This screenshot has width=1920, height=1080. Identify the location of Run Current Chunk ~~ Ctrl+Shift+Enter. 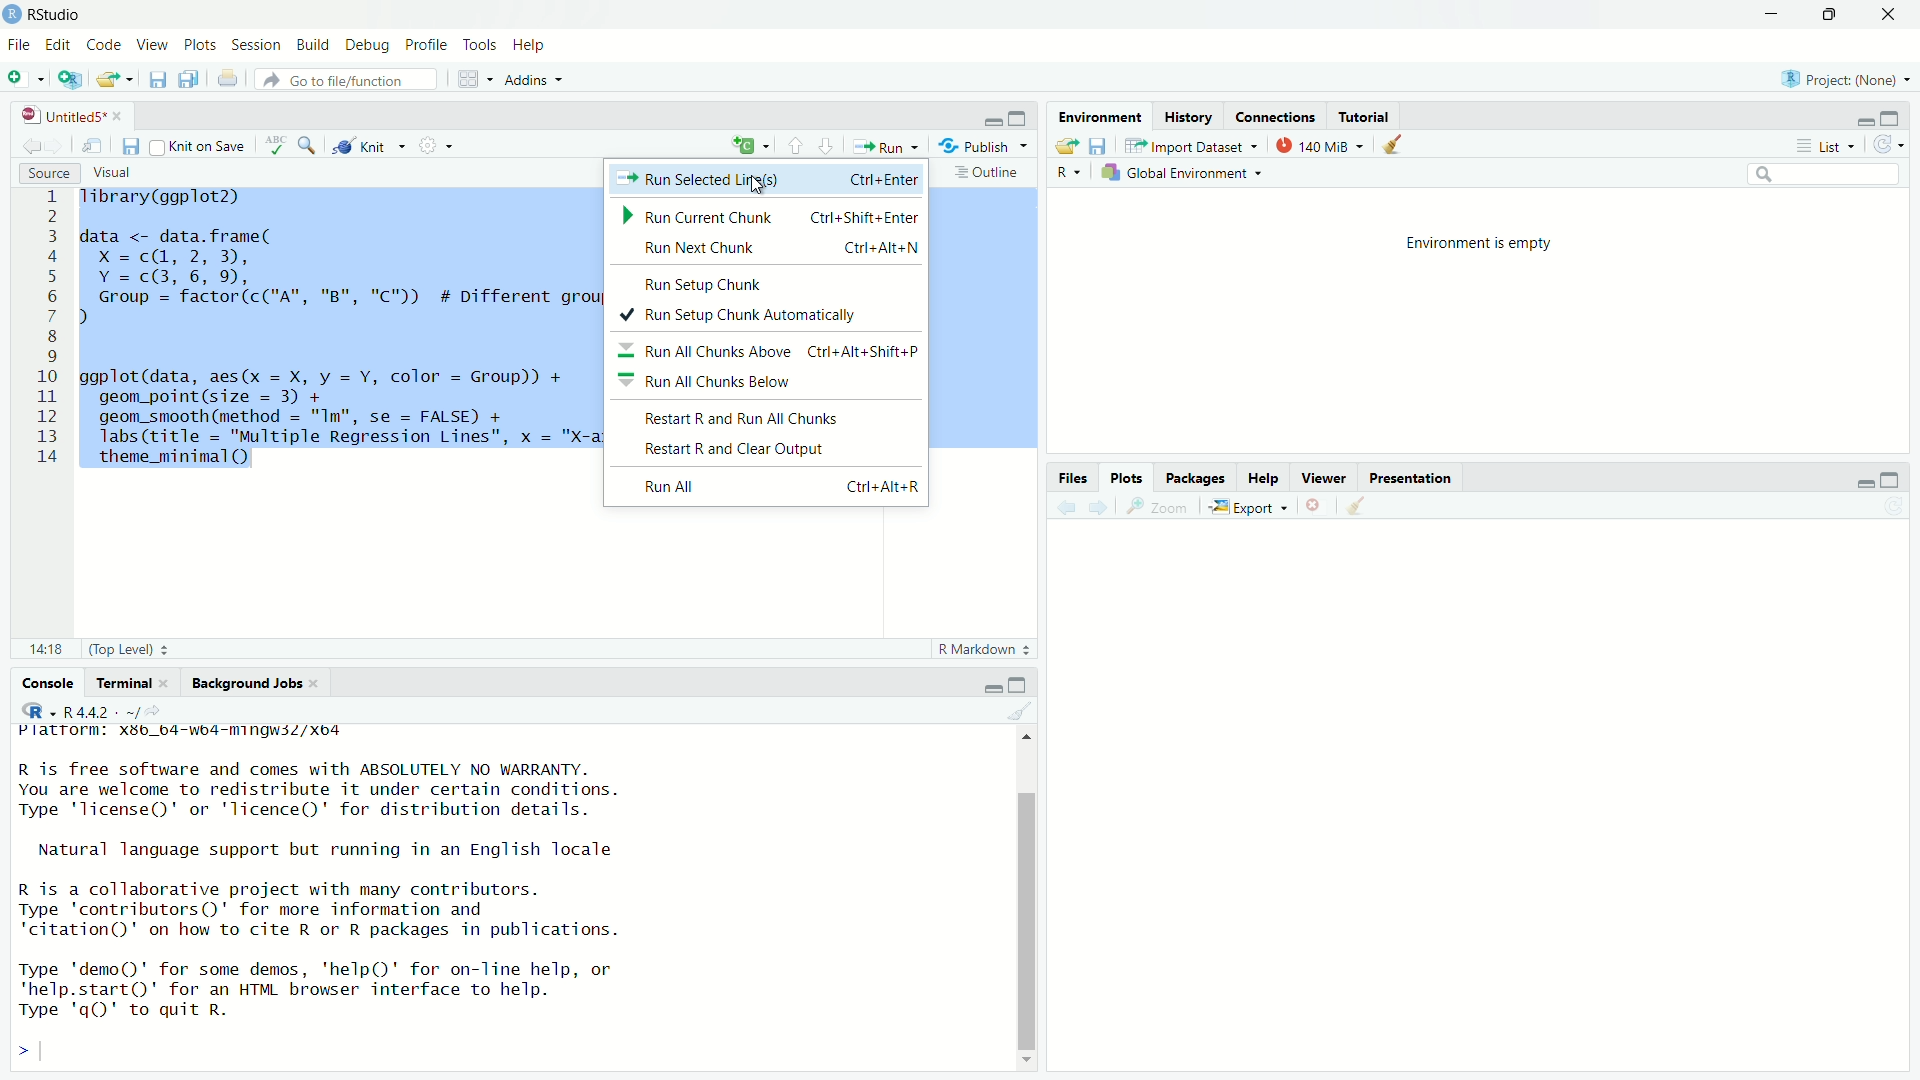
(765, 215).